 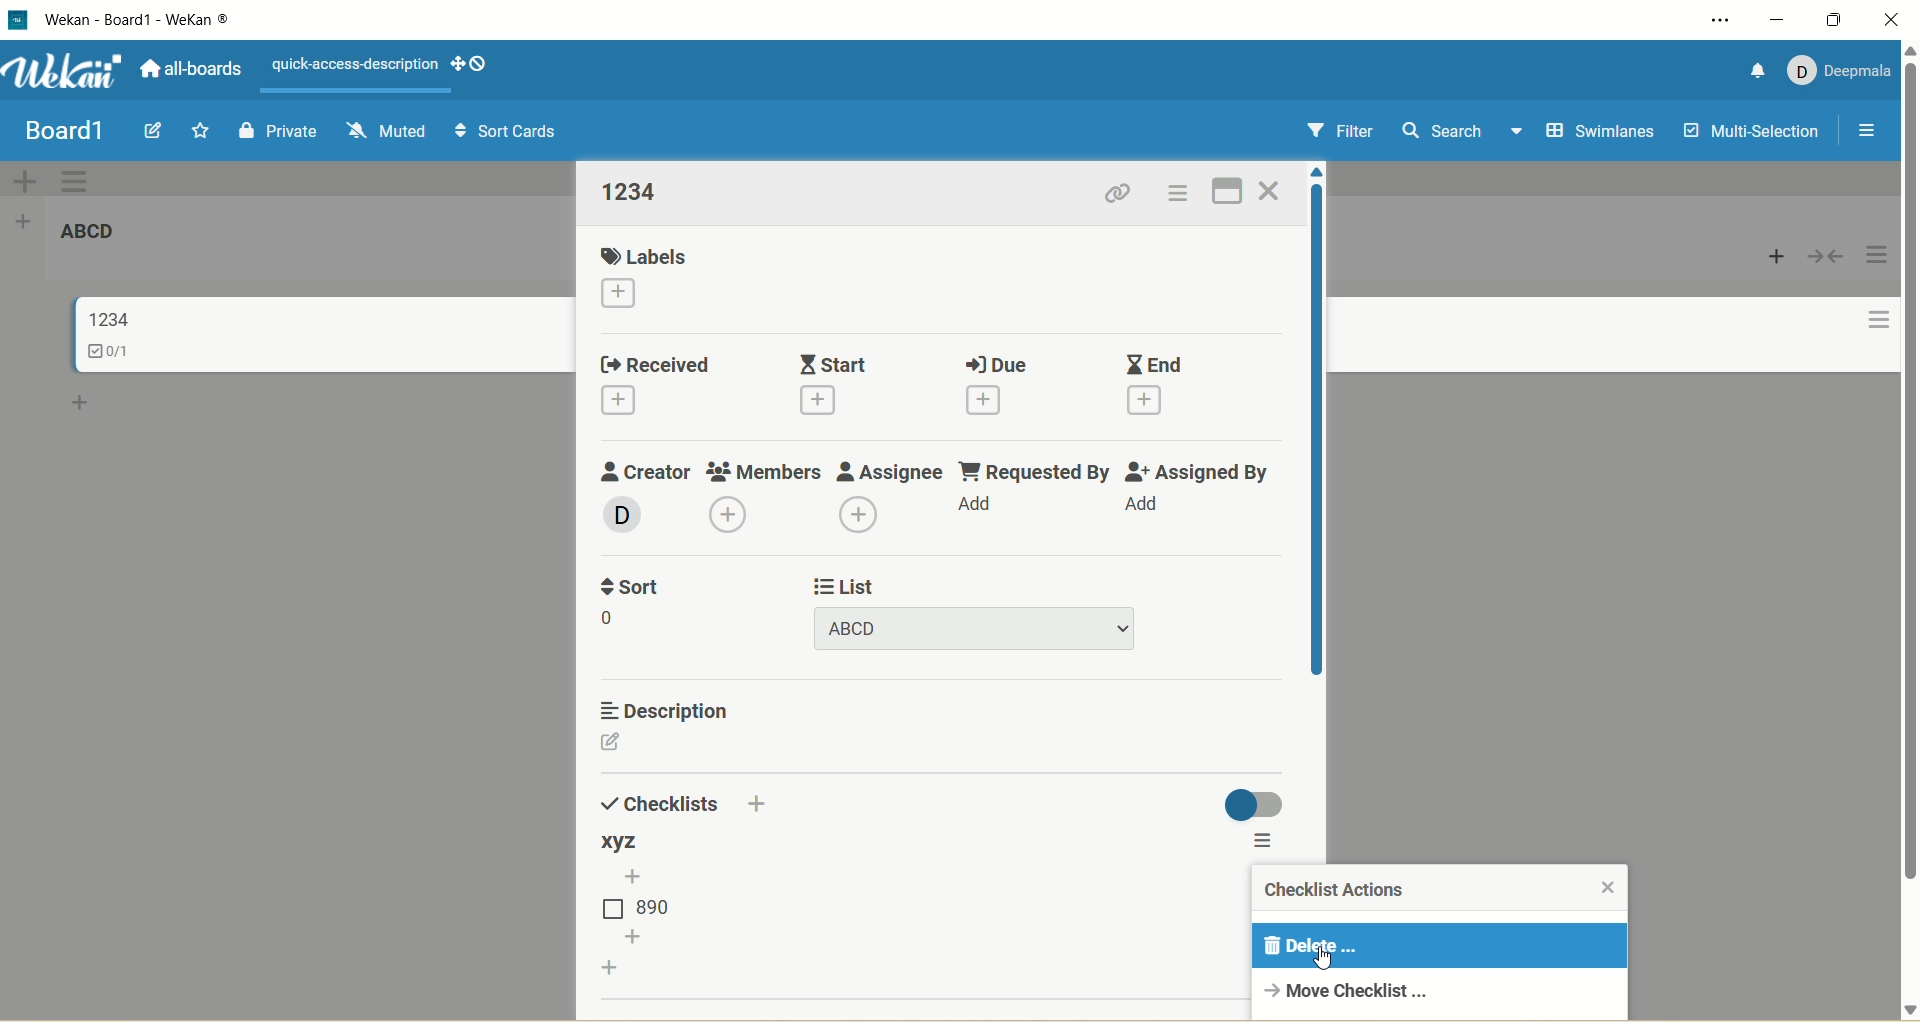 What do you see at coordinates (1749, 133) in the screenshot?
I see `multi-selection` at bounding box center [1749, 133].